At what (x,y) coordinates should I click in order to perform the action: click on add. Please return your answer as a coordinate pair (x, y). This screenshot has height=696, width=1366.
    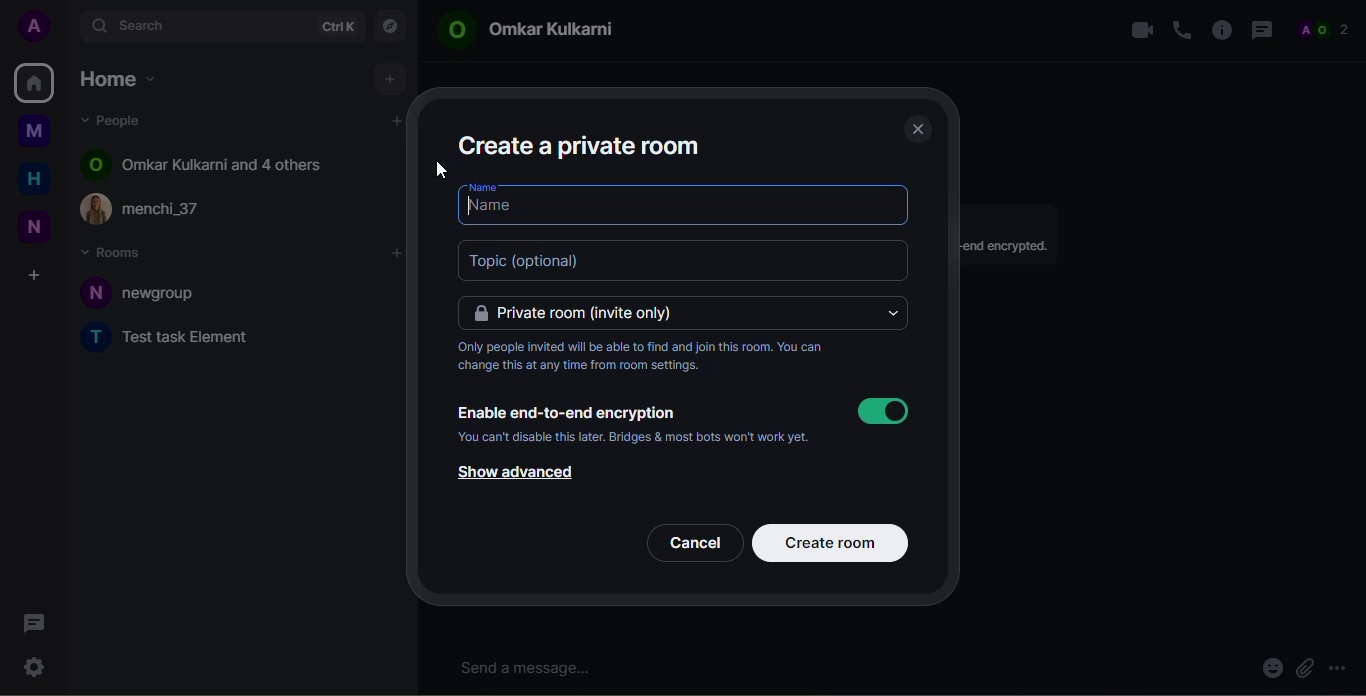
    Looking at the image, I should click on (390, 78).